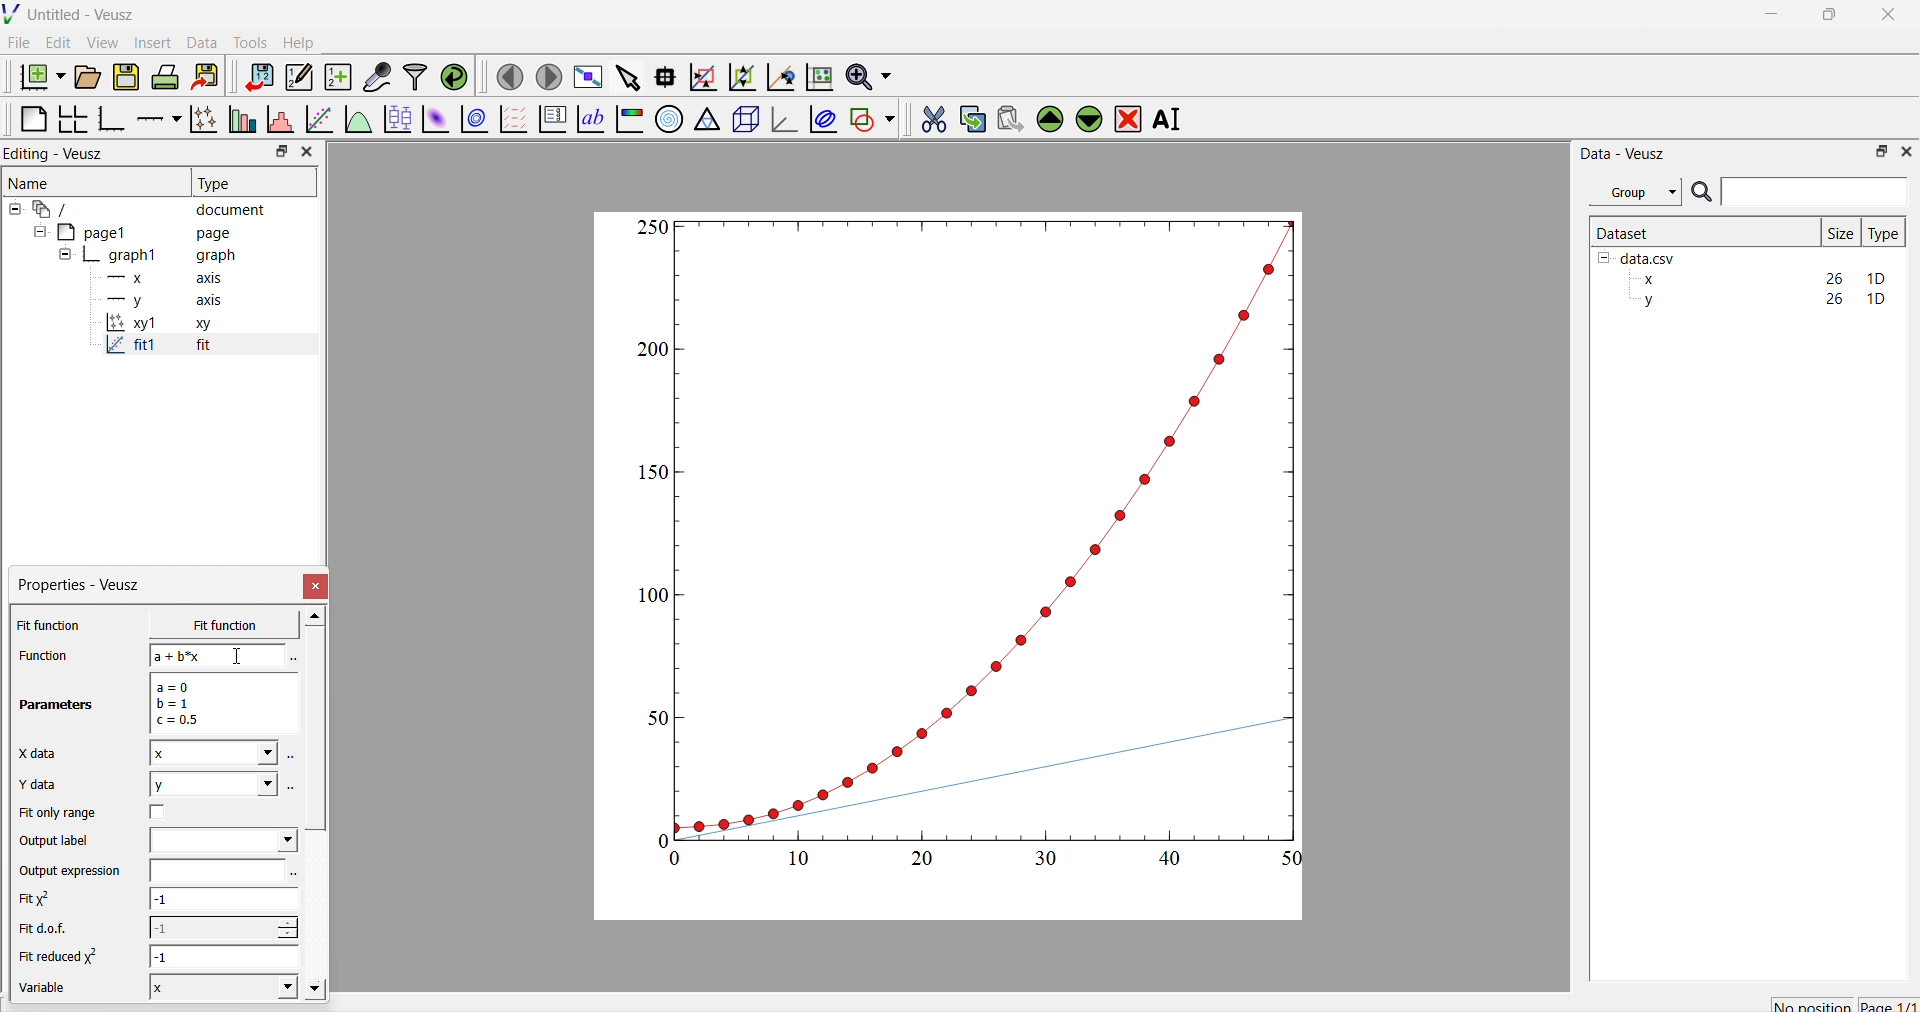 Image resolution: width=1920 pixels, height=1012 pixels. I want to click on Input, so click(1814, 191).